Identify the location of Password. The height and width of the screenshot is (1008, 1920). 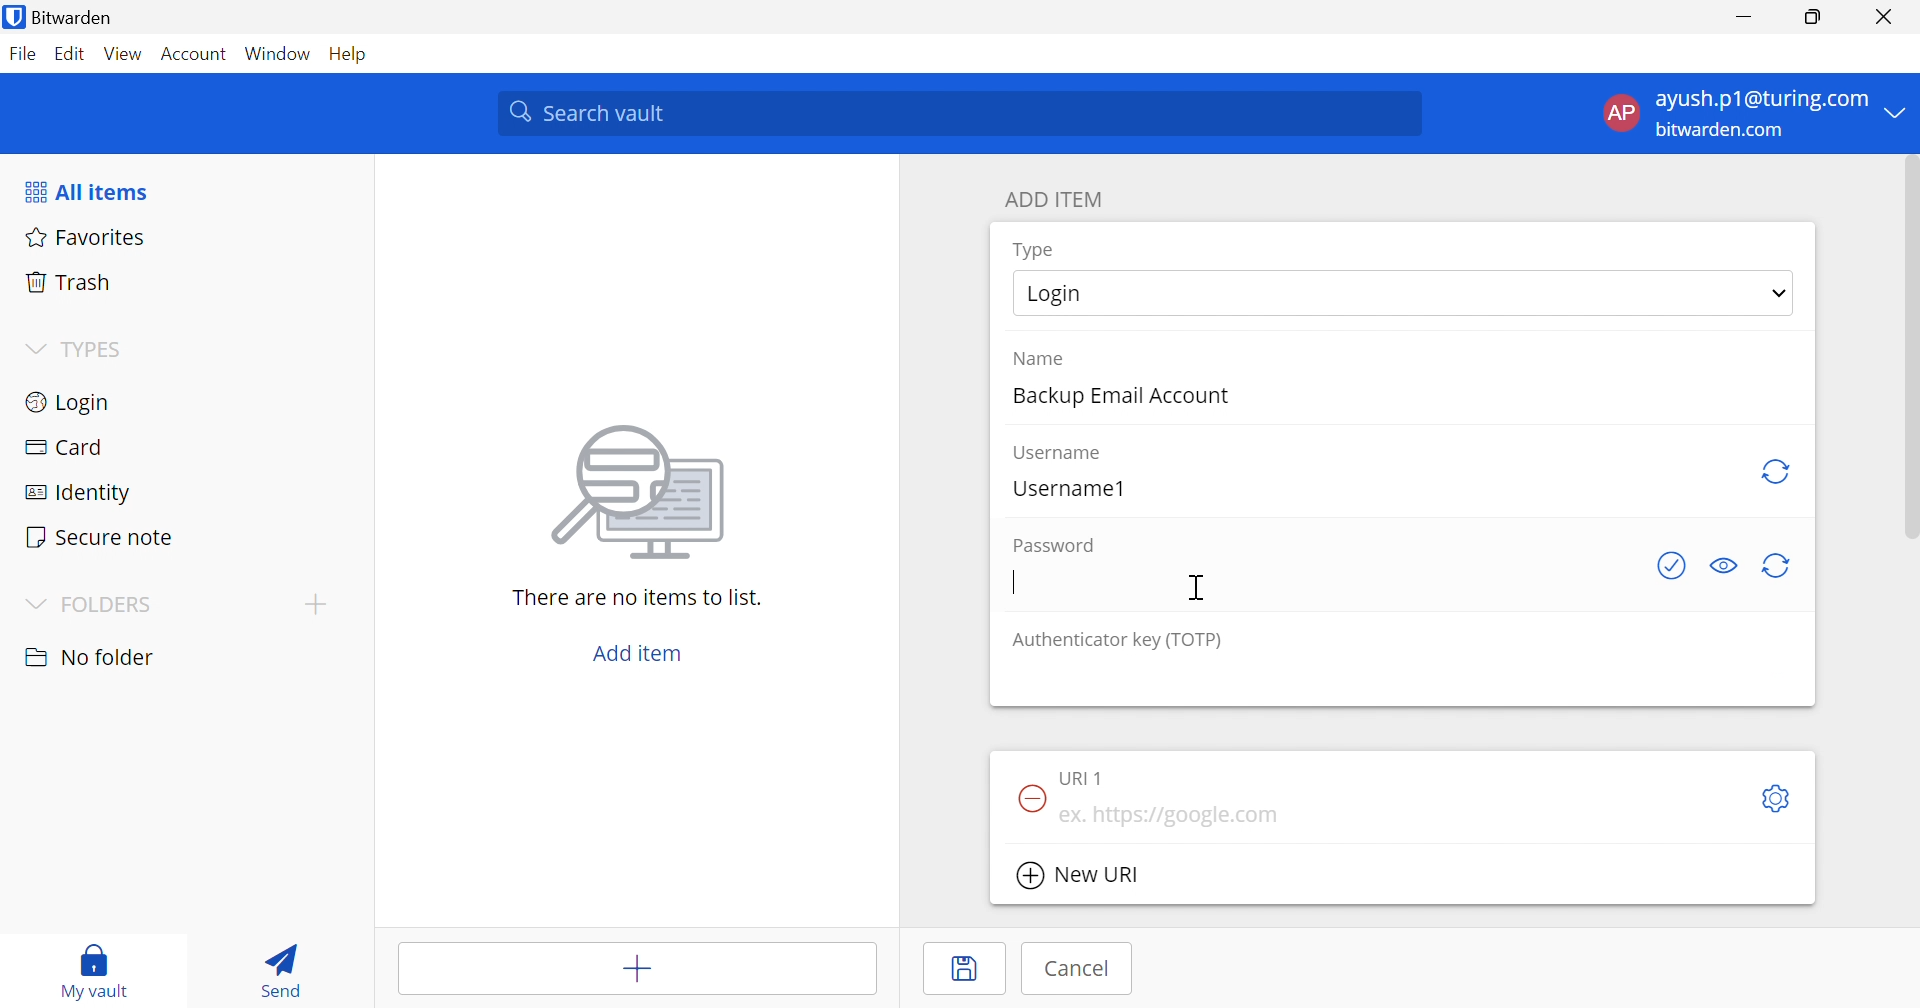
(1055, 545).